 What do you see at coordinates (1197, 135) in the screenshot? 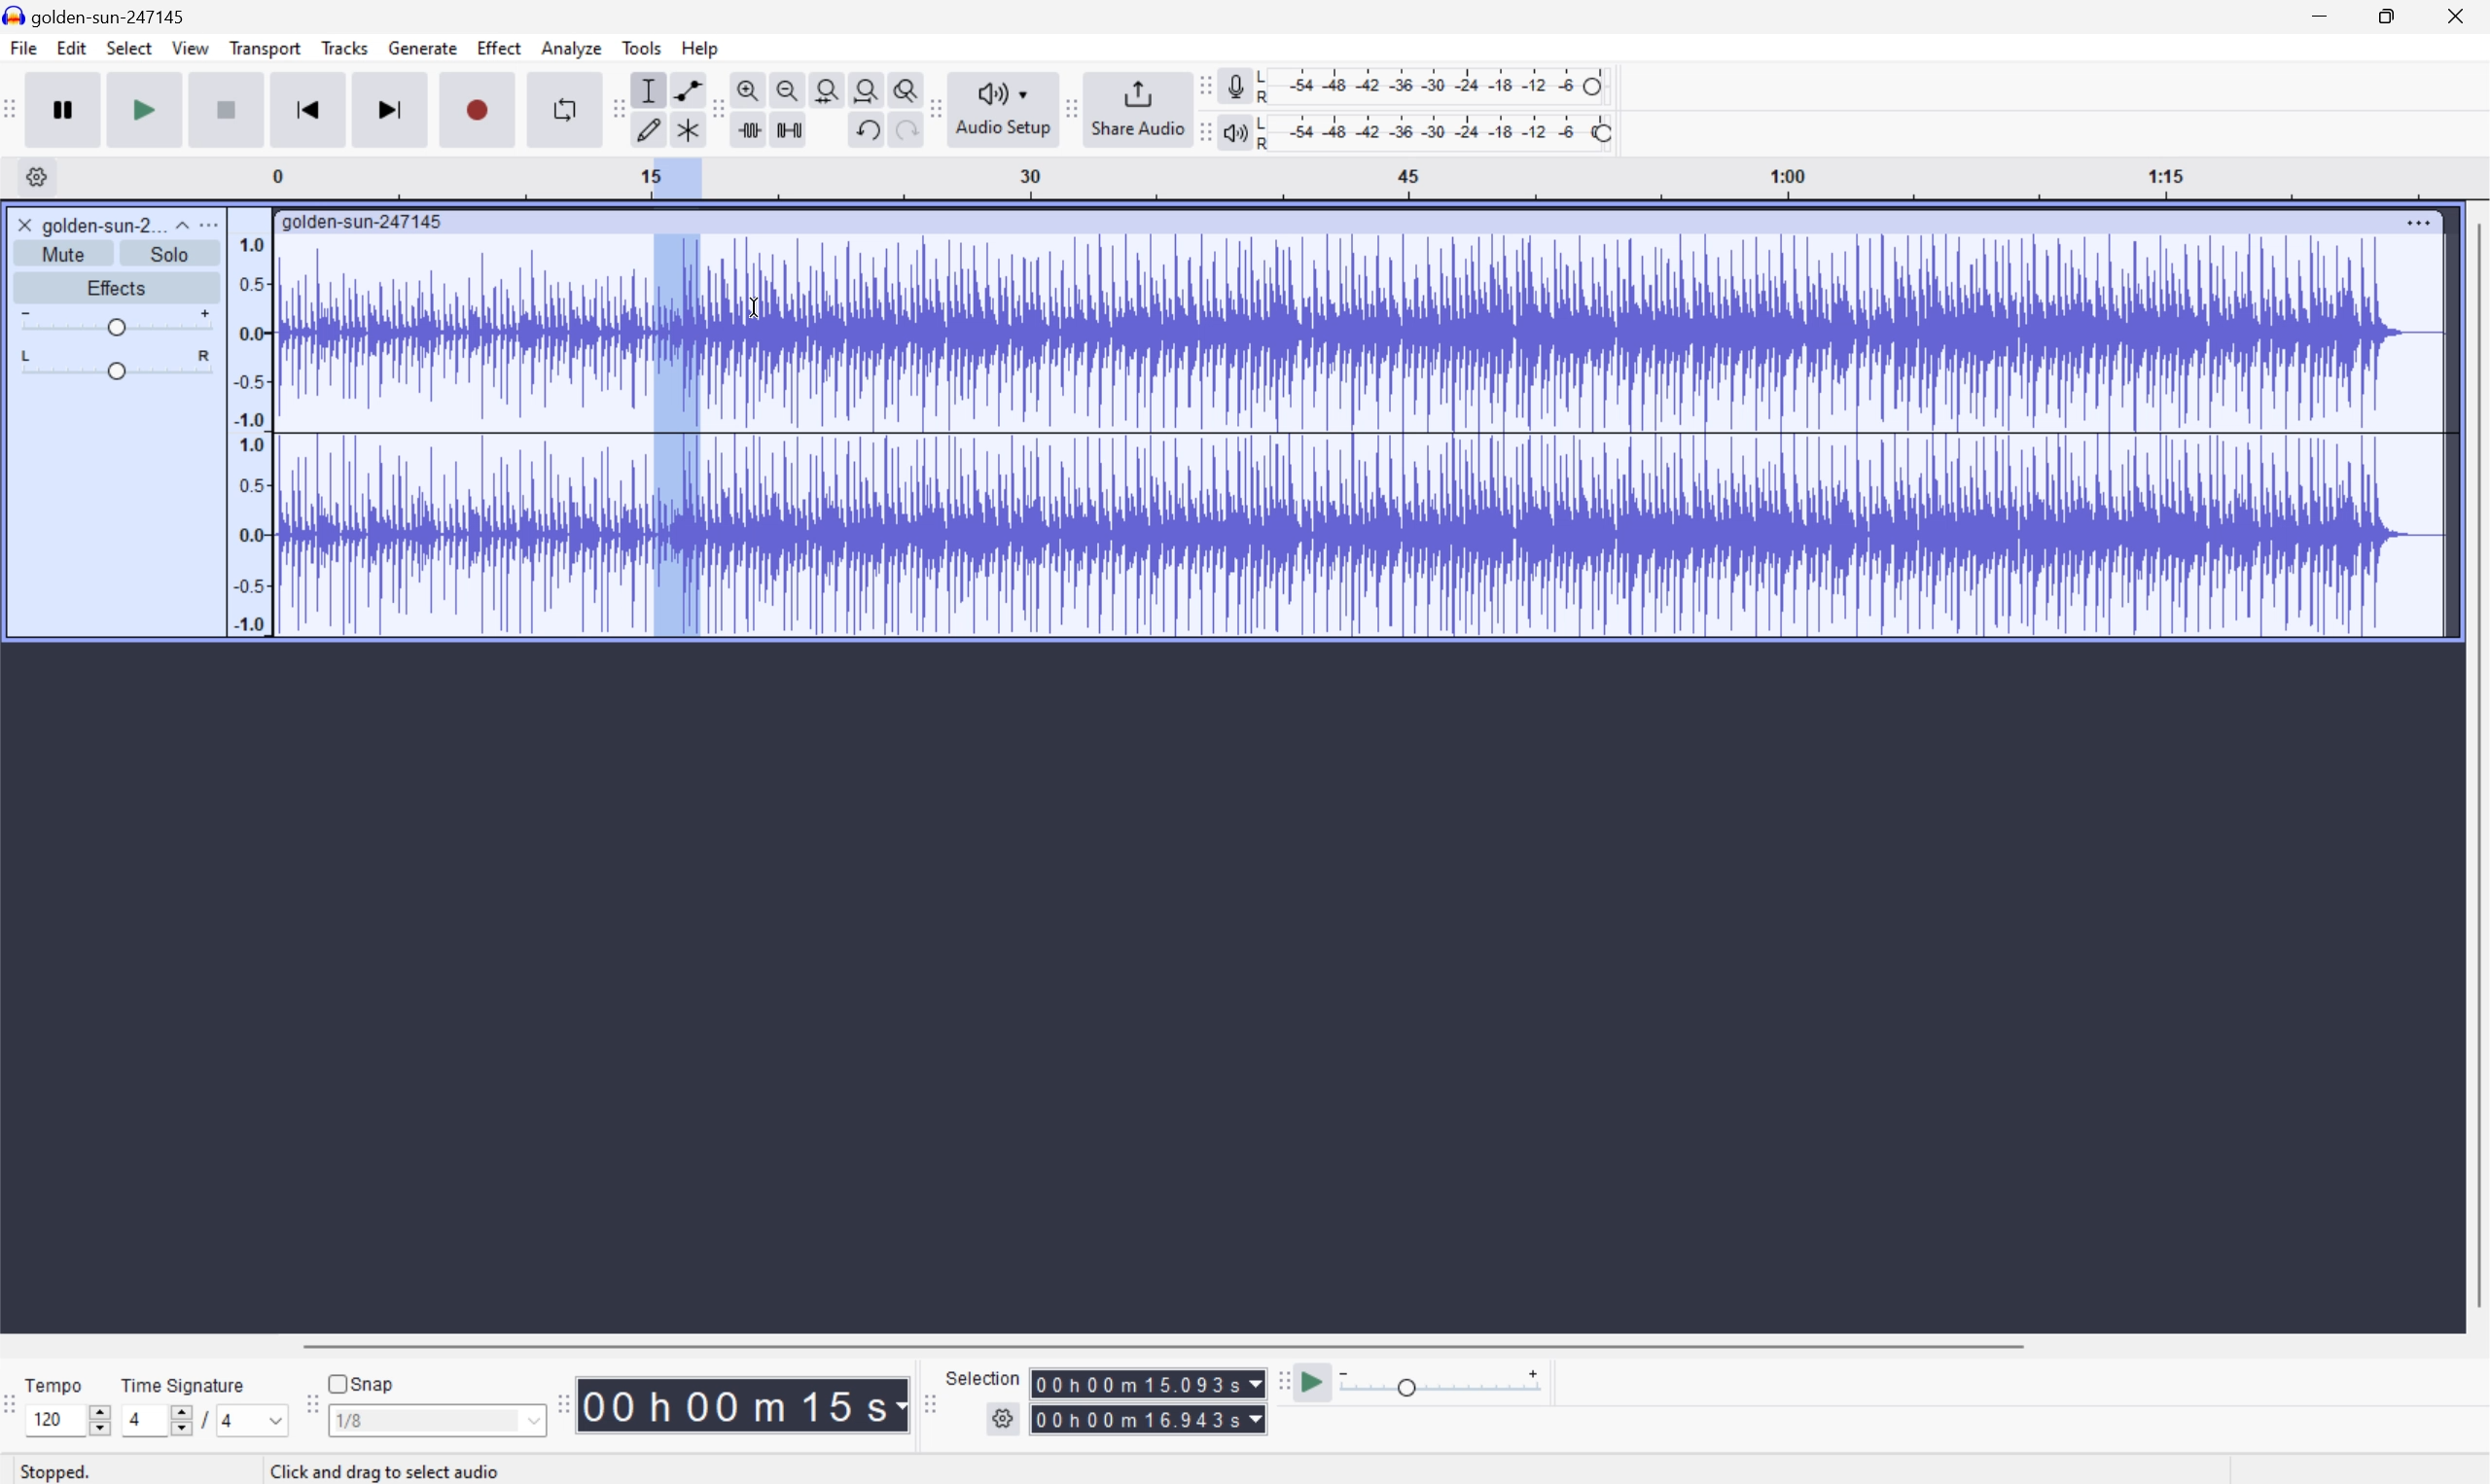
I see `Audacity playback meter toolbar` at bounding box center [1197, 135].